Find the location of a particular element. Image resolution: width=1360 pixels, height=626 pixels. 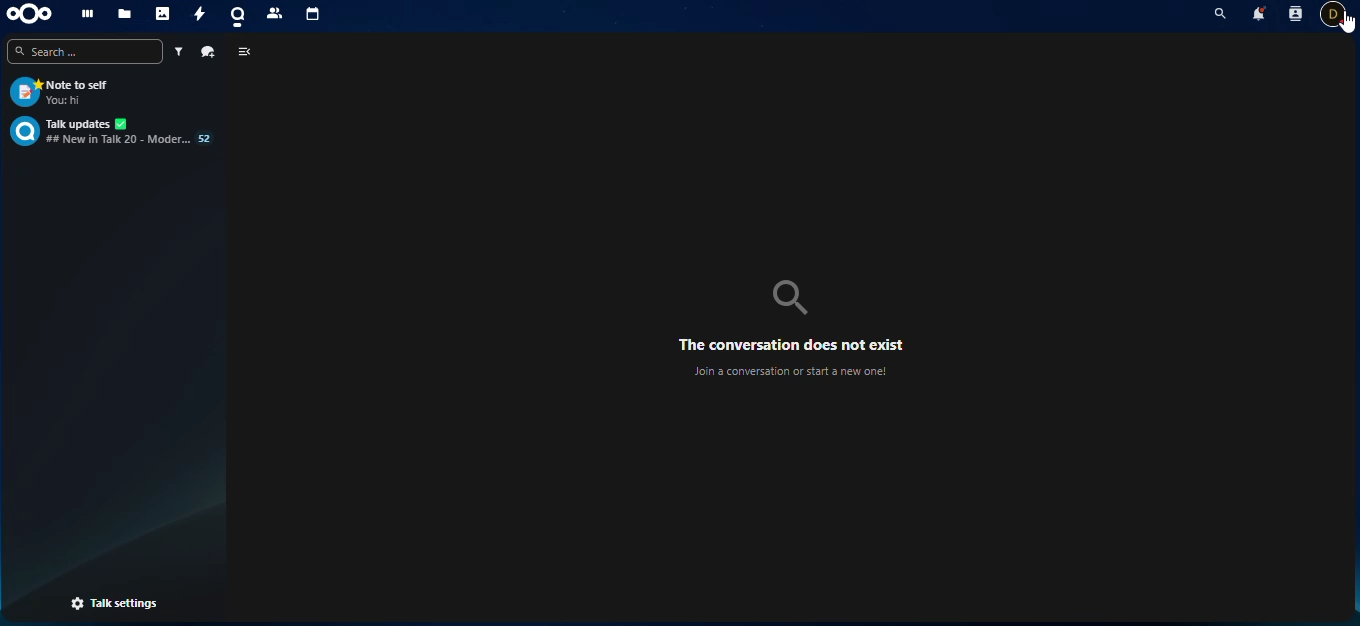

Cursor is located at coordinates (1346, 23).